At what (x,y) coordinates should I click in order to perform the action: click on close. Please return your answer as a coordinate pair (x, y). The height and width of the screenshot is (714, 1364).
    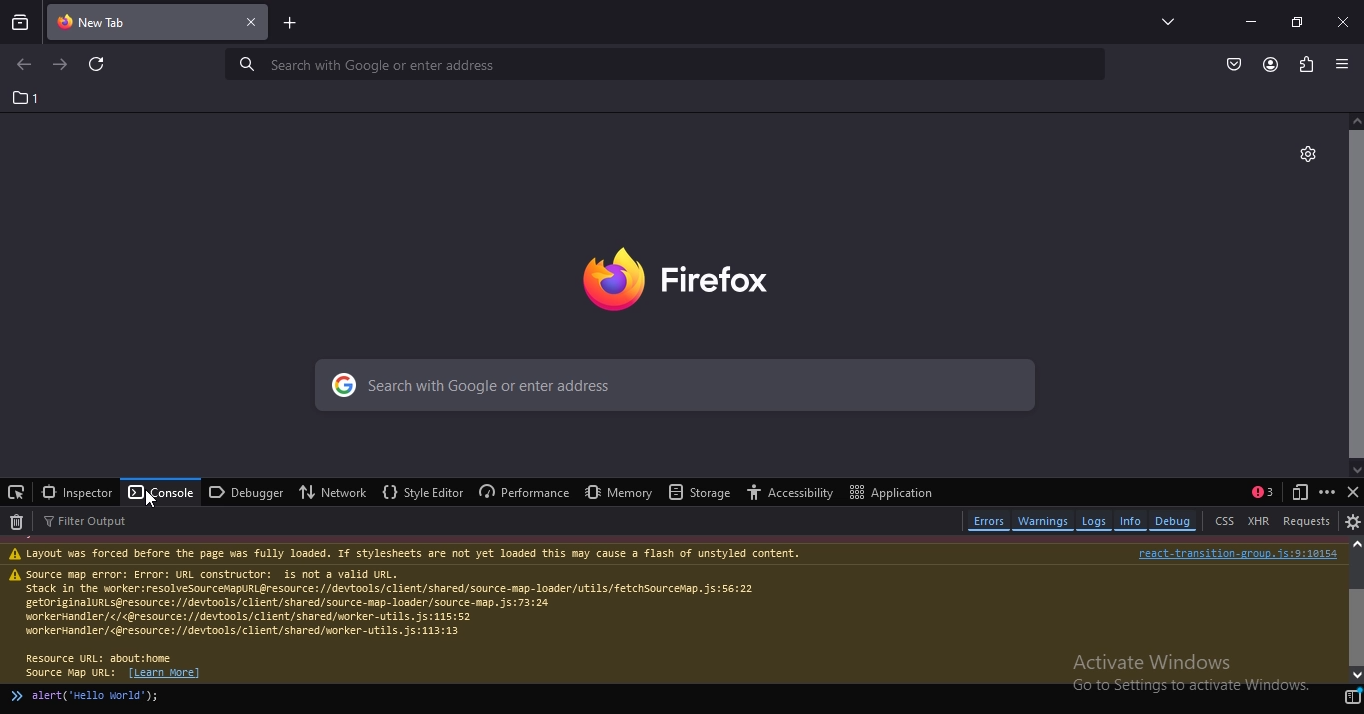
    Looking at the image, I should click on (1352, 491).